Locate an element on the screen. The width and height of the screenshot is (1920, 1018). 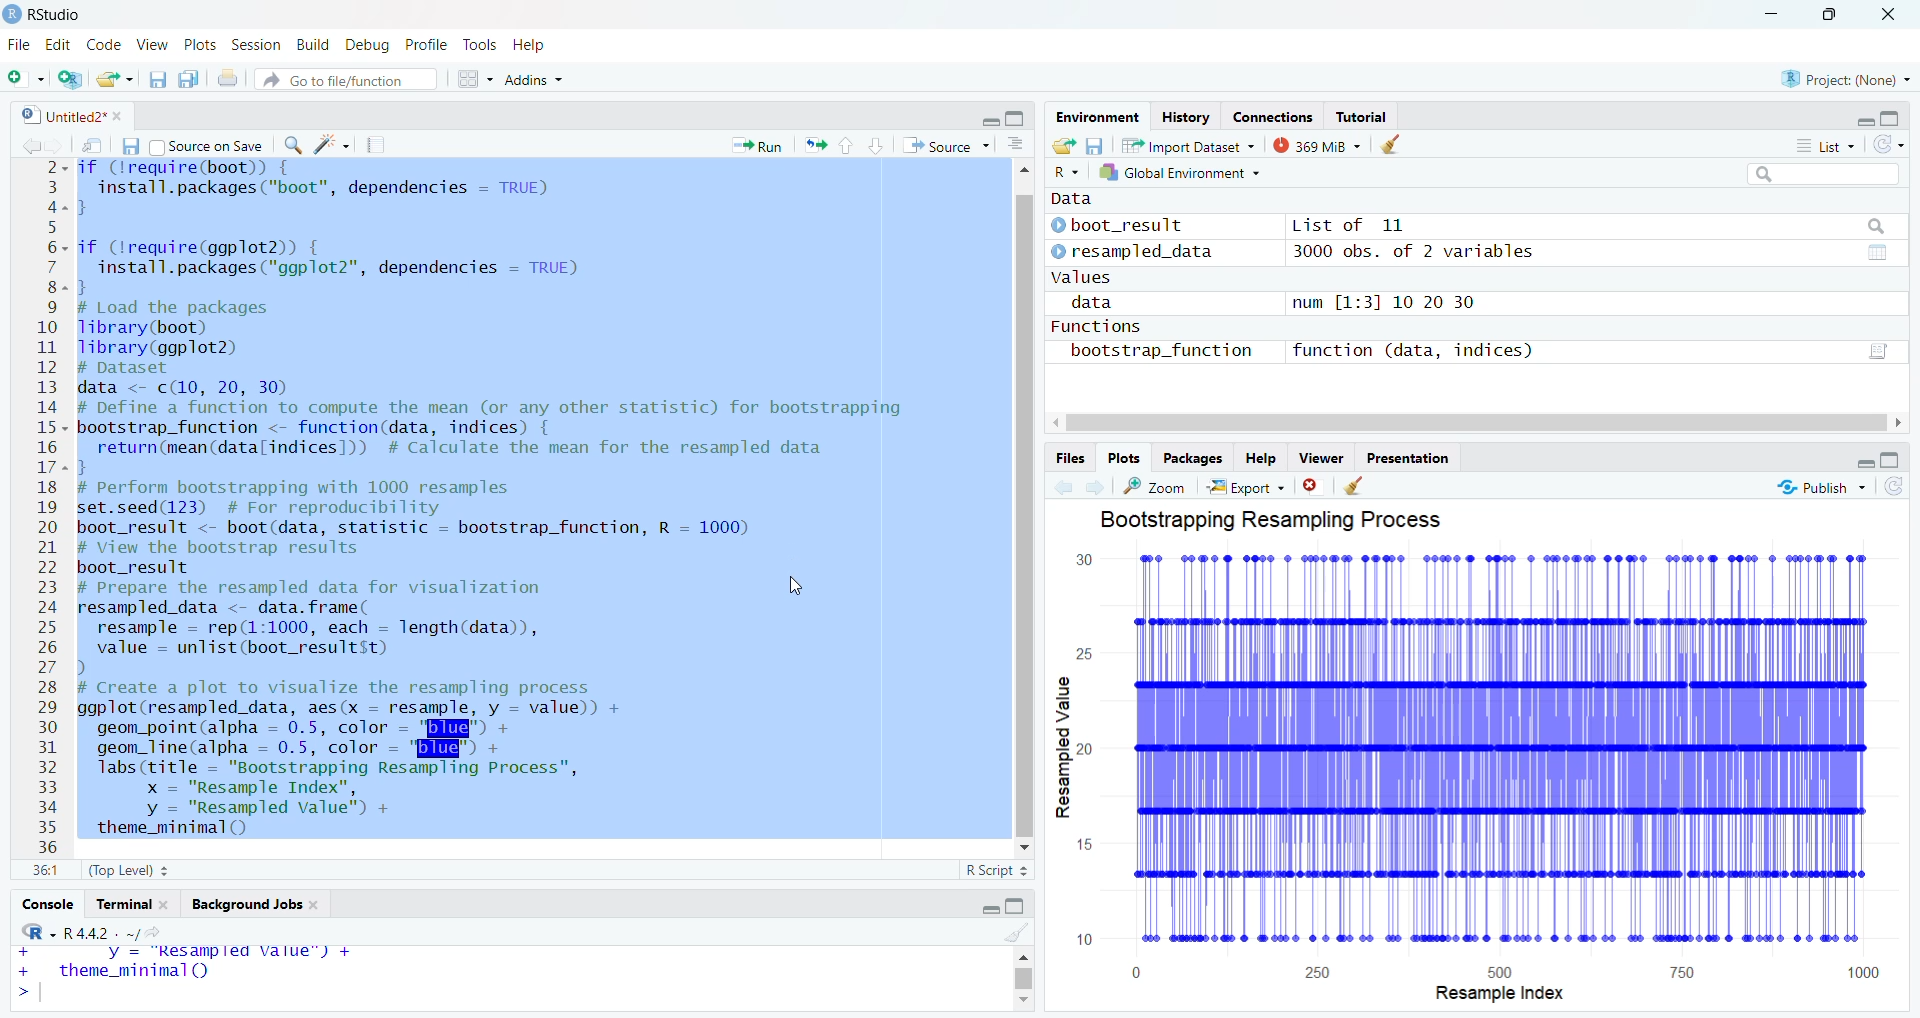
hide console is located at coordinates (1892, 116).